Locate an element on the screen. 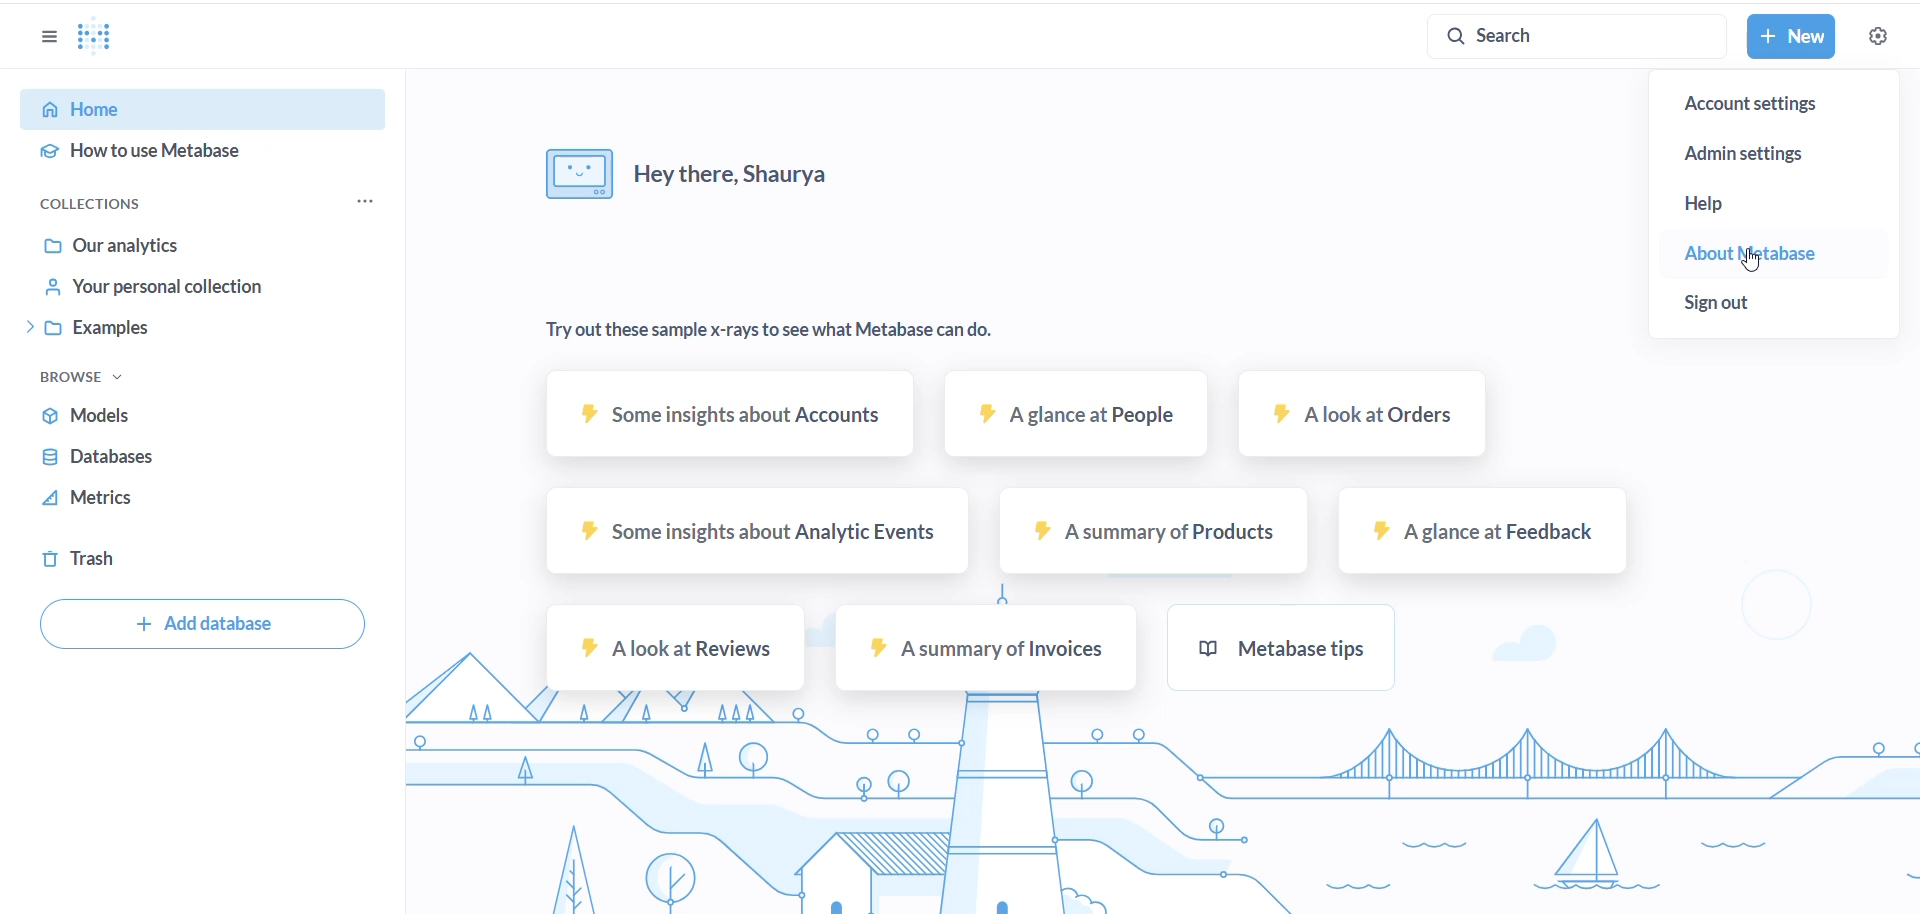 This screenshot has height=914, width=1920. metrics is located at coordinates (179, 503).